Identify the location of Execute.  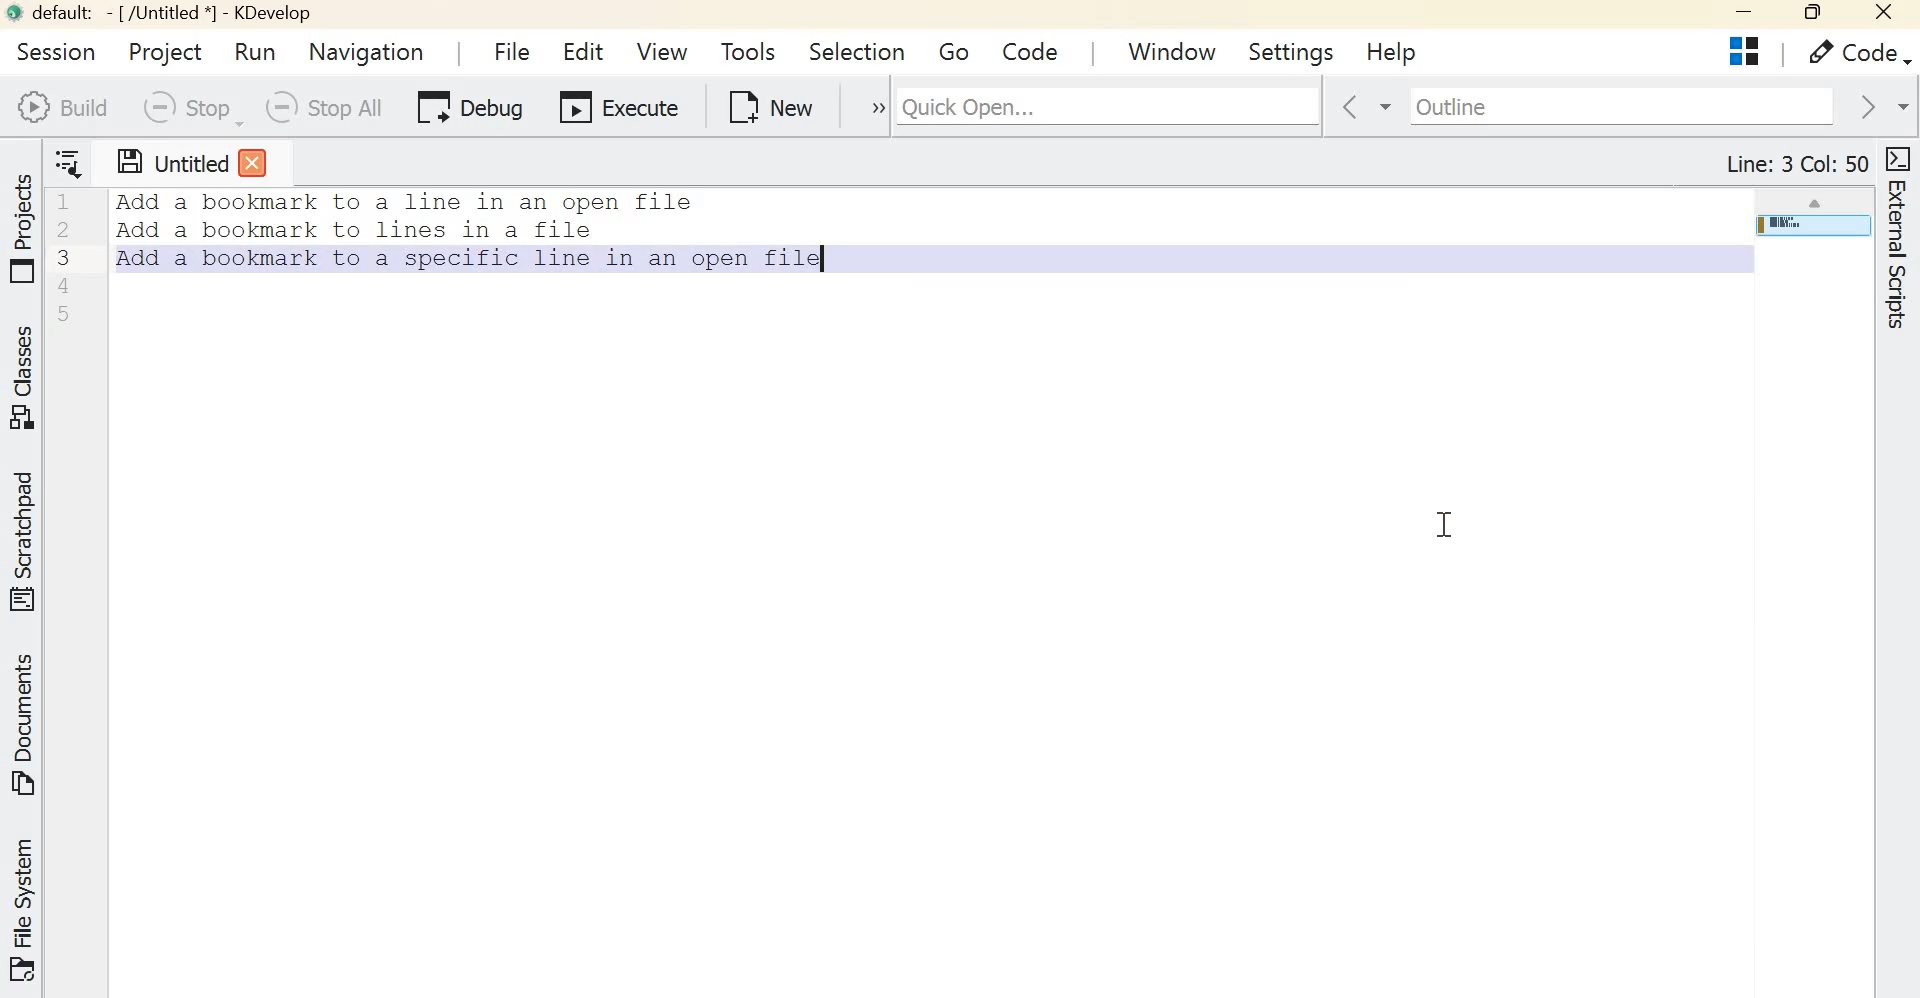
(616, 103).